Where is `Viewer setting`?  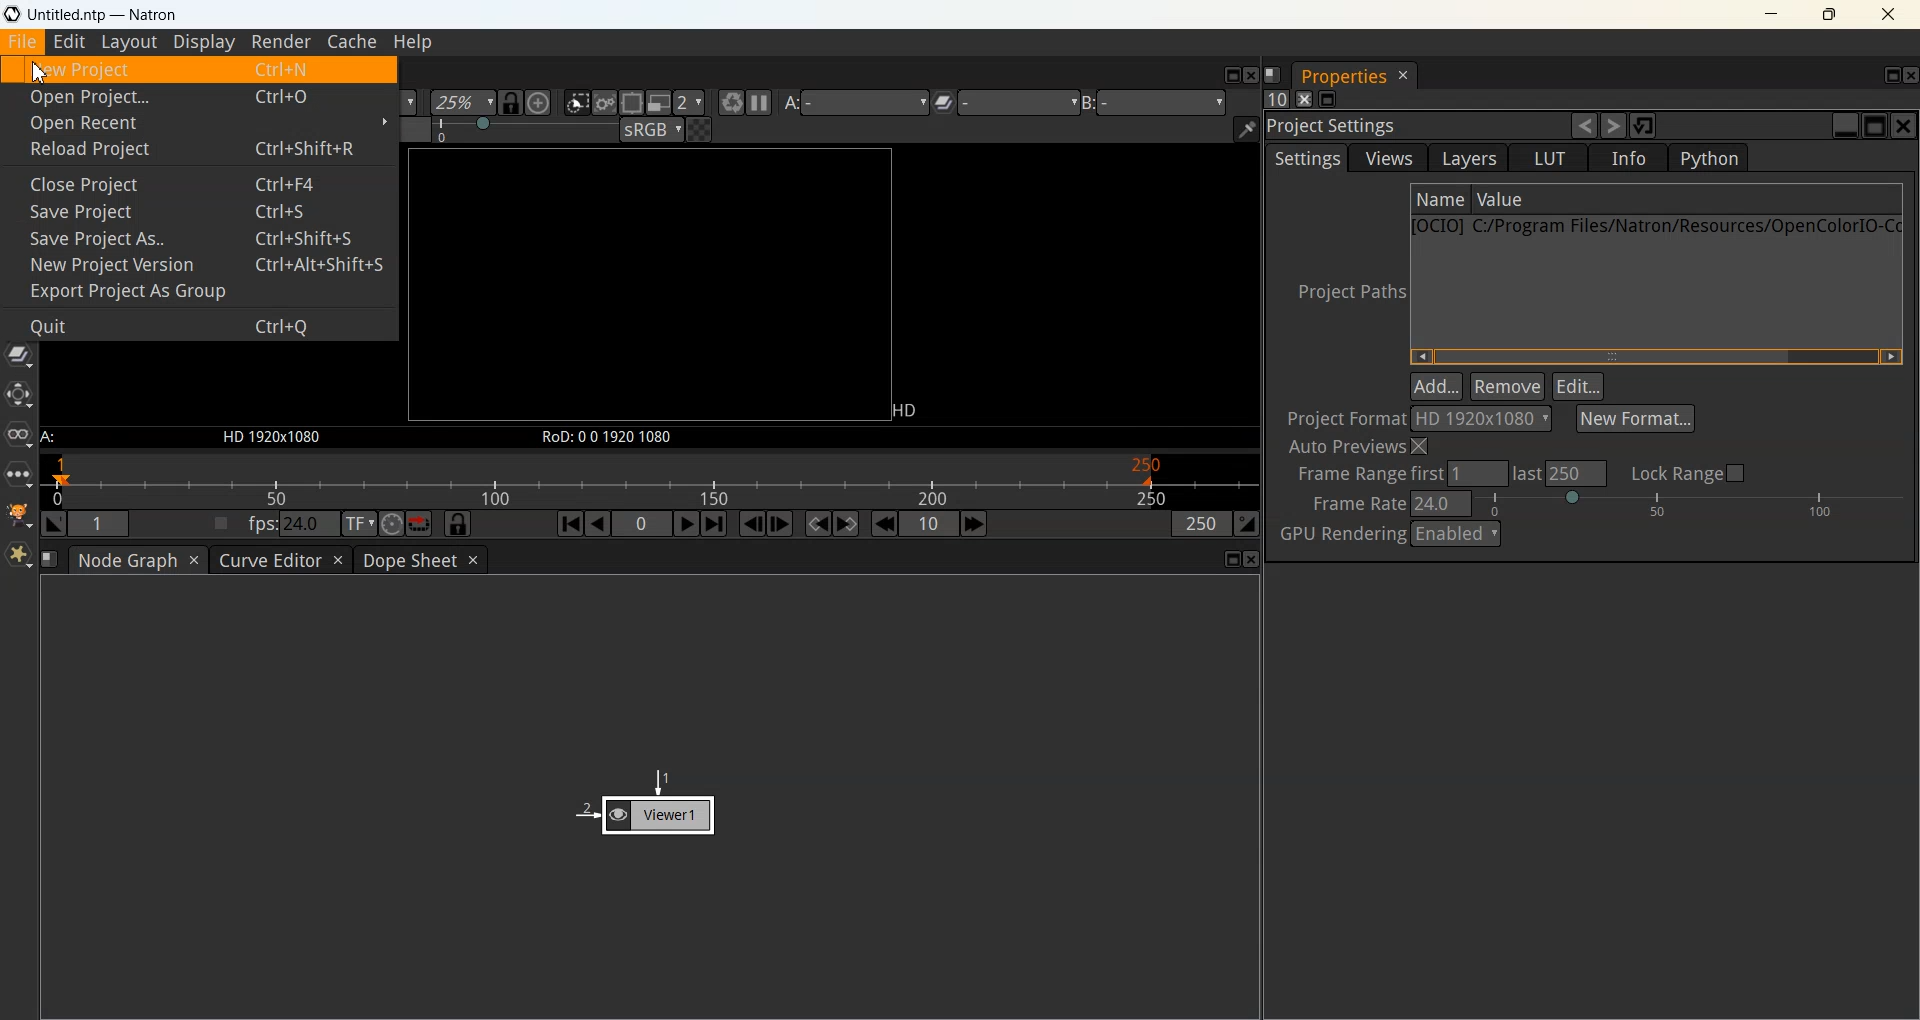
Viewer setting is located at coordinates (1012, 102).